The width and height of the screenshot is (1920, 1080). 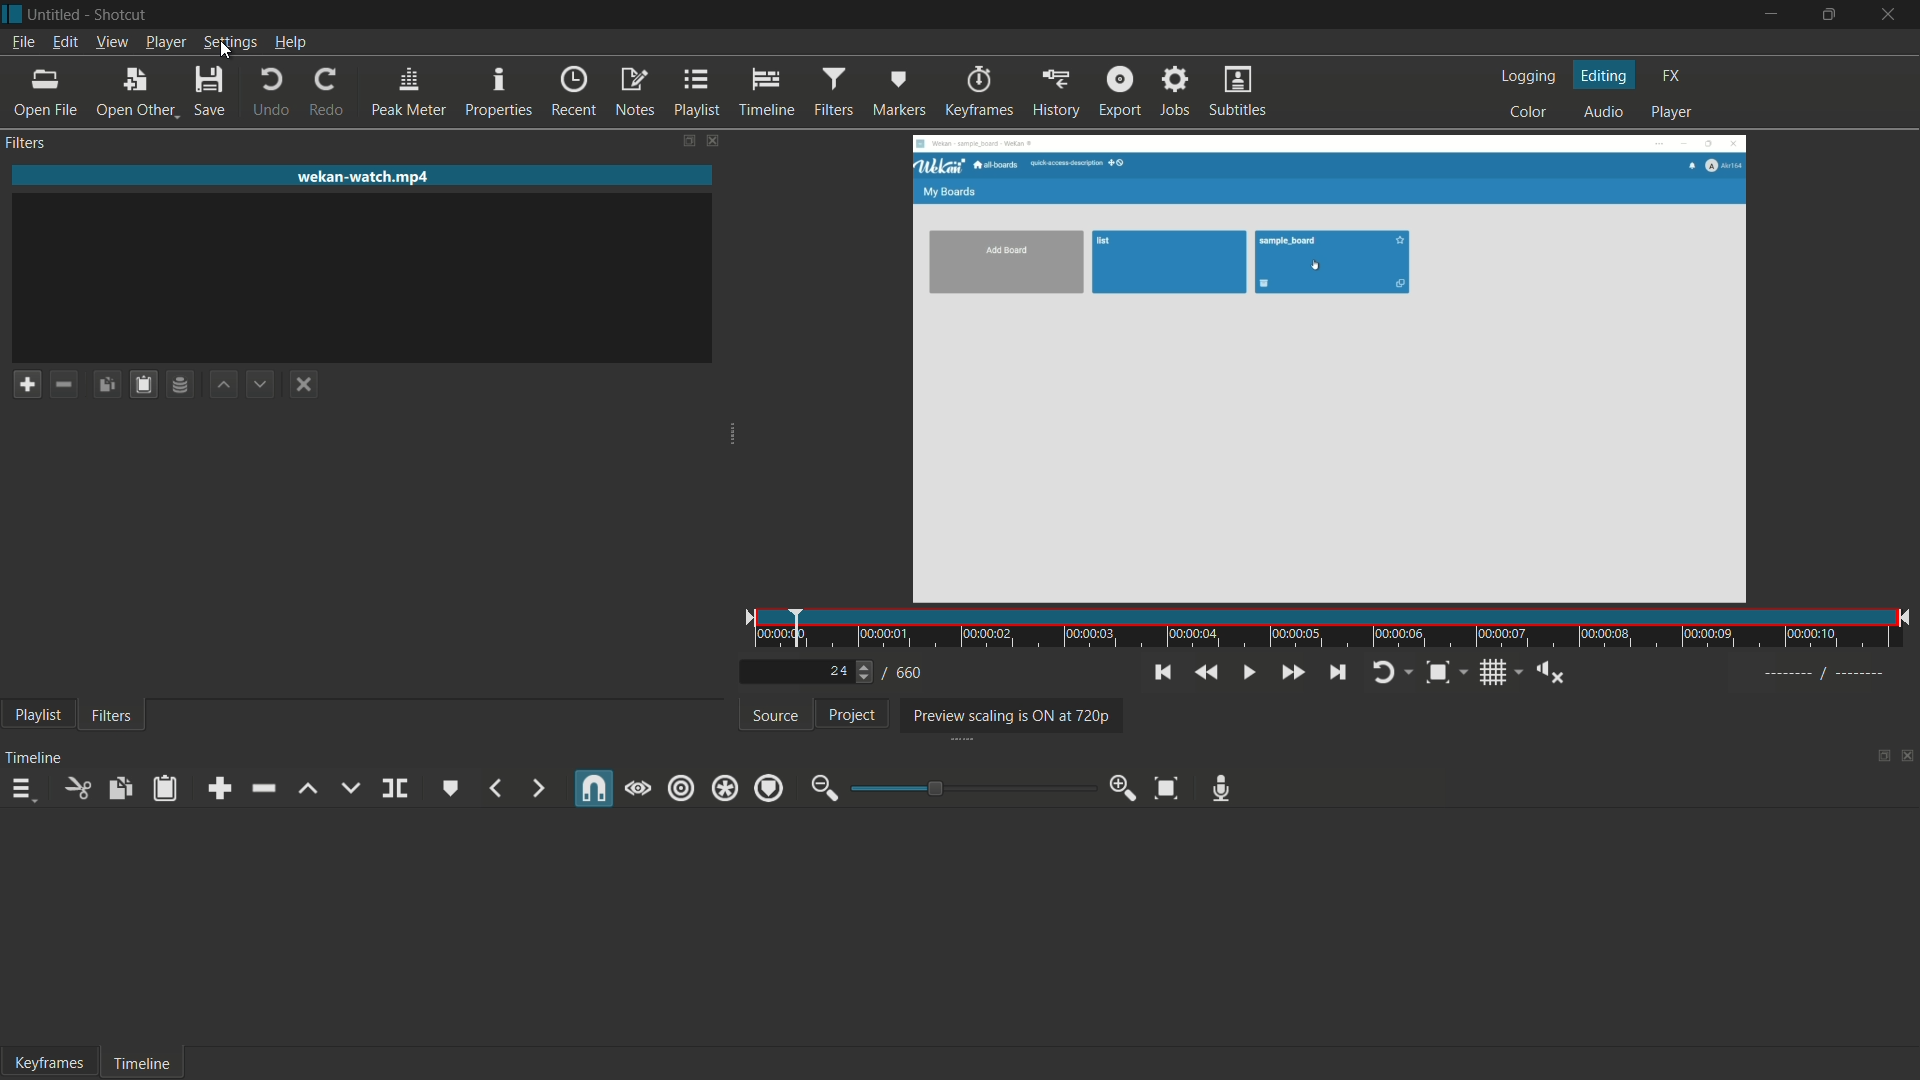 What do you see at coordinates (265, 385) in the screenshot?
I see `move filter down` at bounding box center [265, 385].